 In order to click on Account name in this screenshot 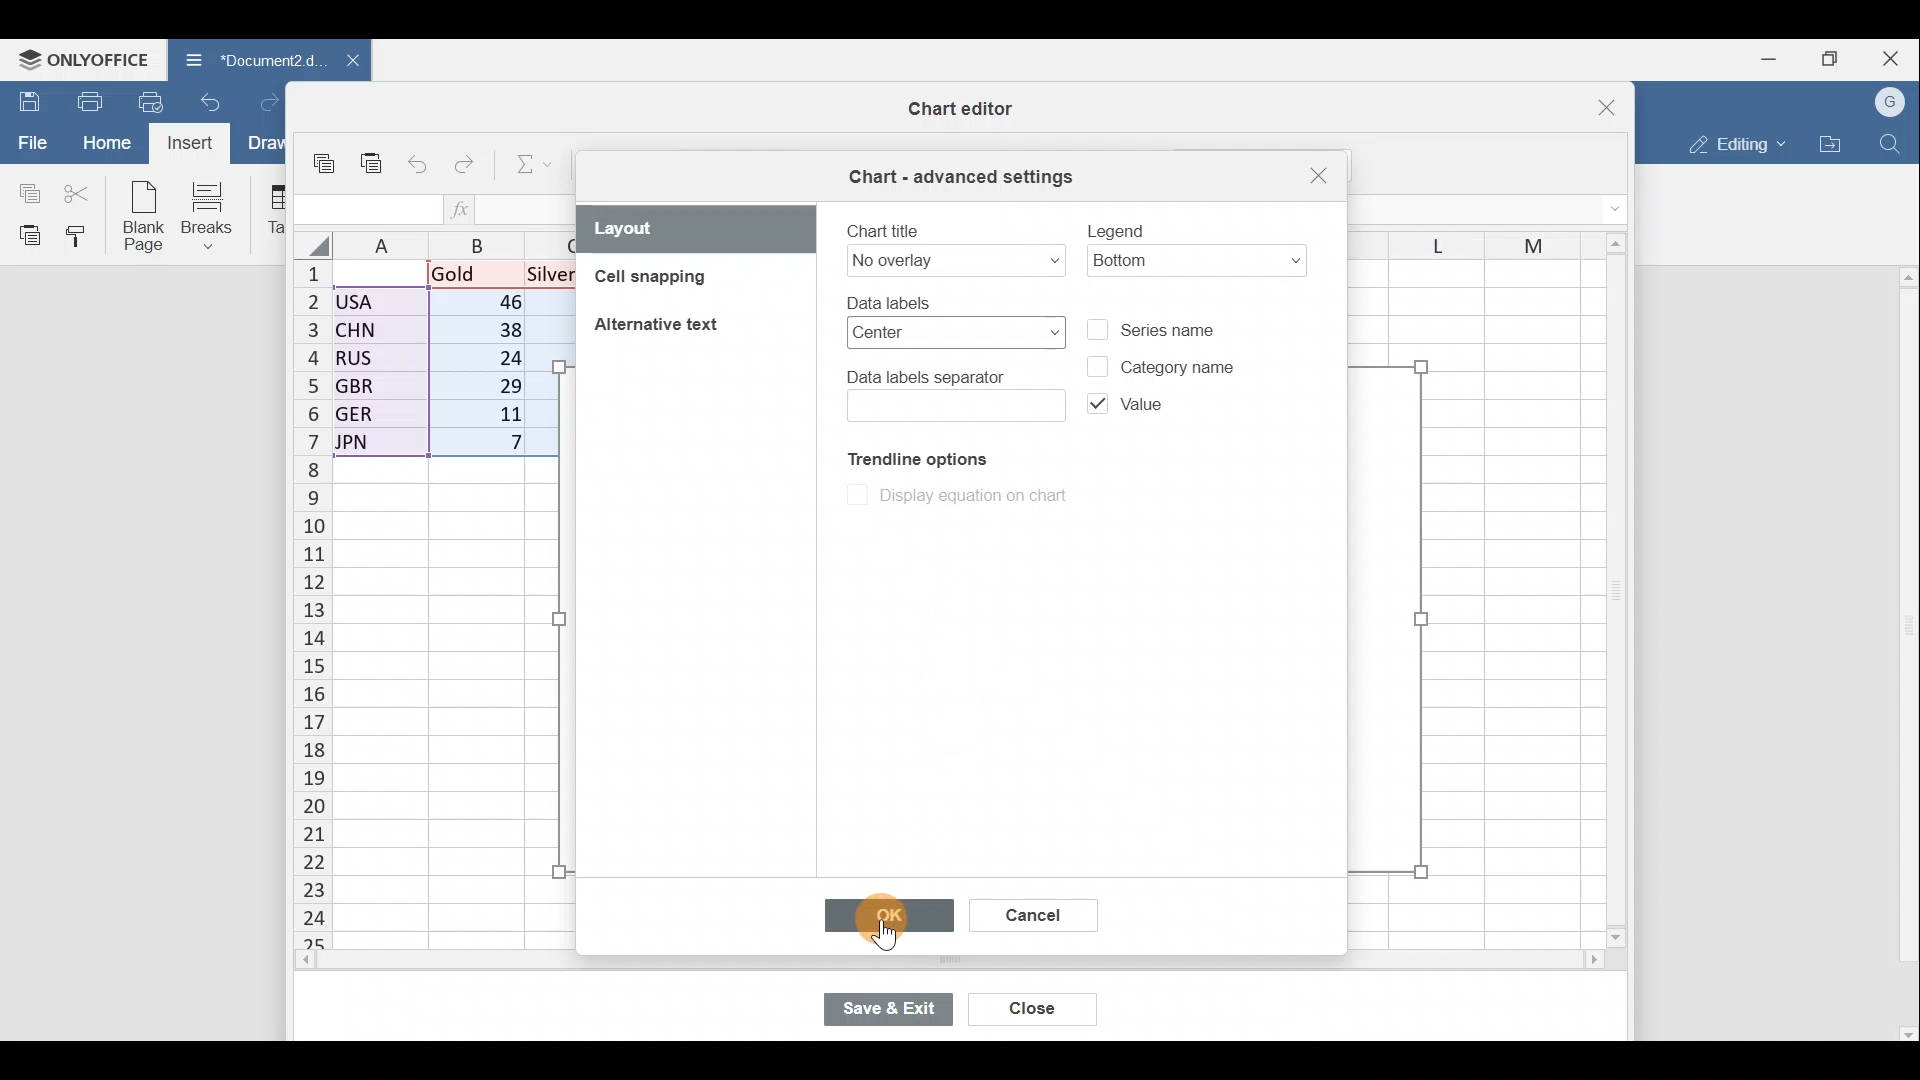, I will do `click(1891, 103)`.